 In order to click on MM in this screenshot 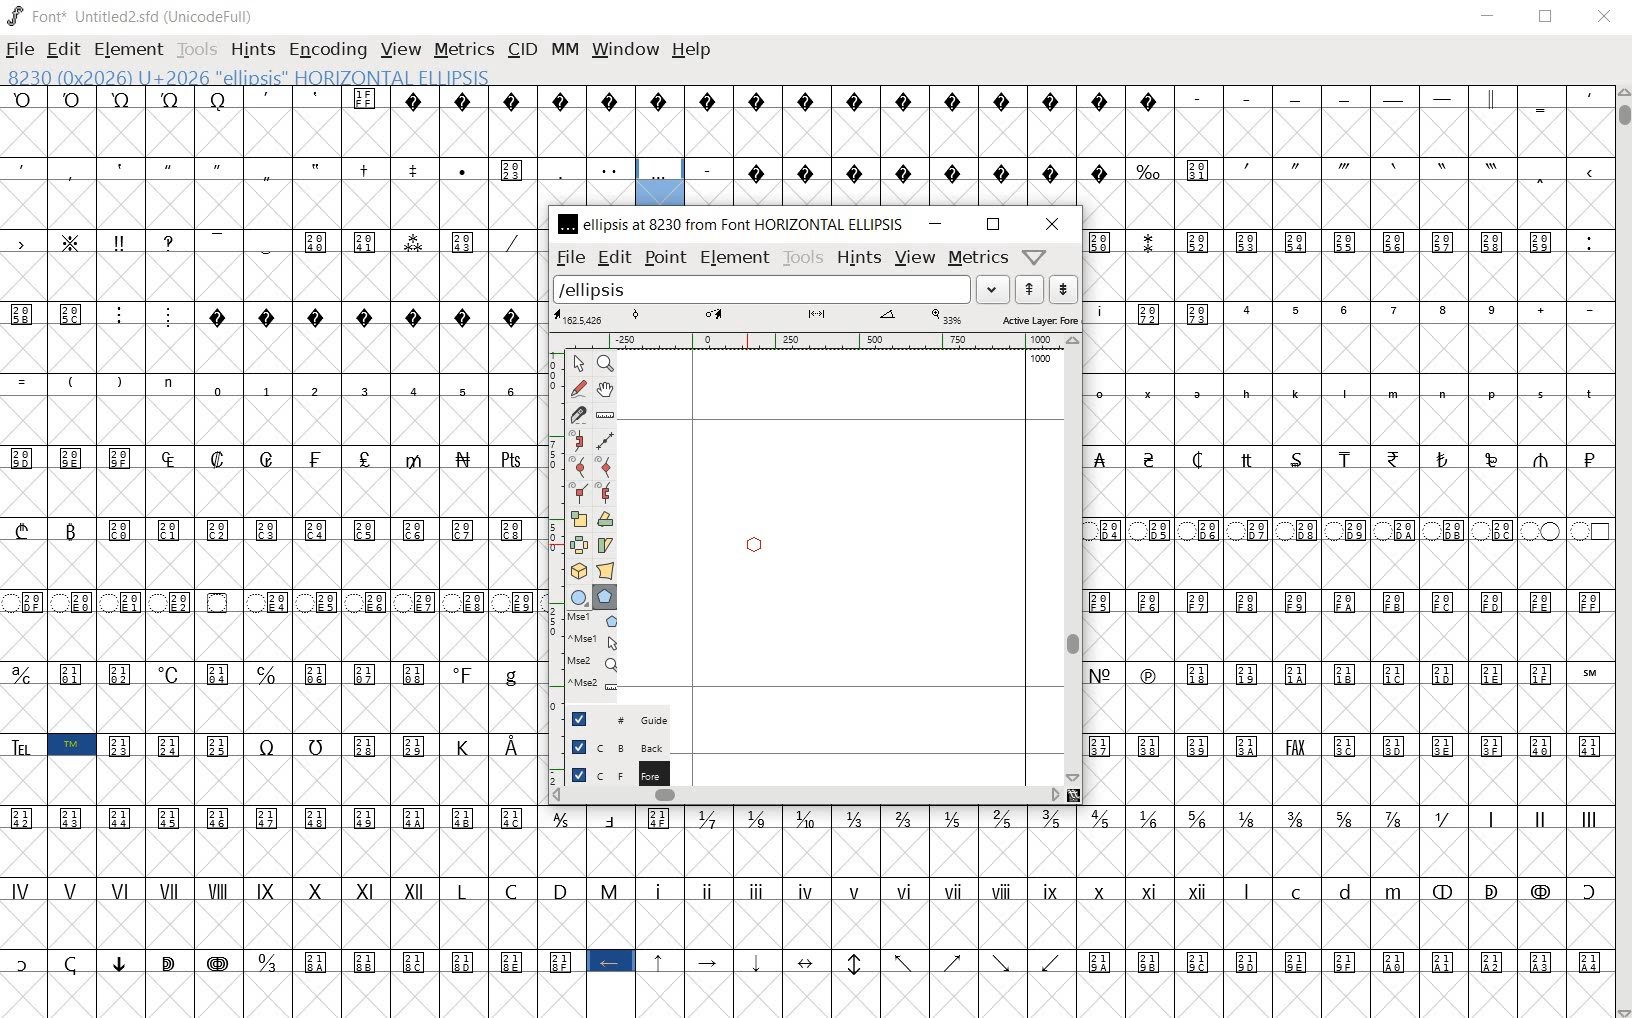, I will do `click(564, 47)`.